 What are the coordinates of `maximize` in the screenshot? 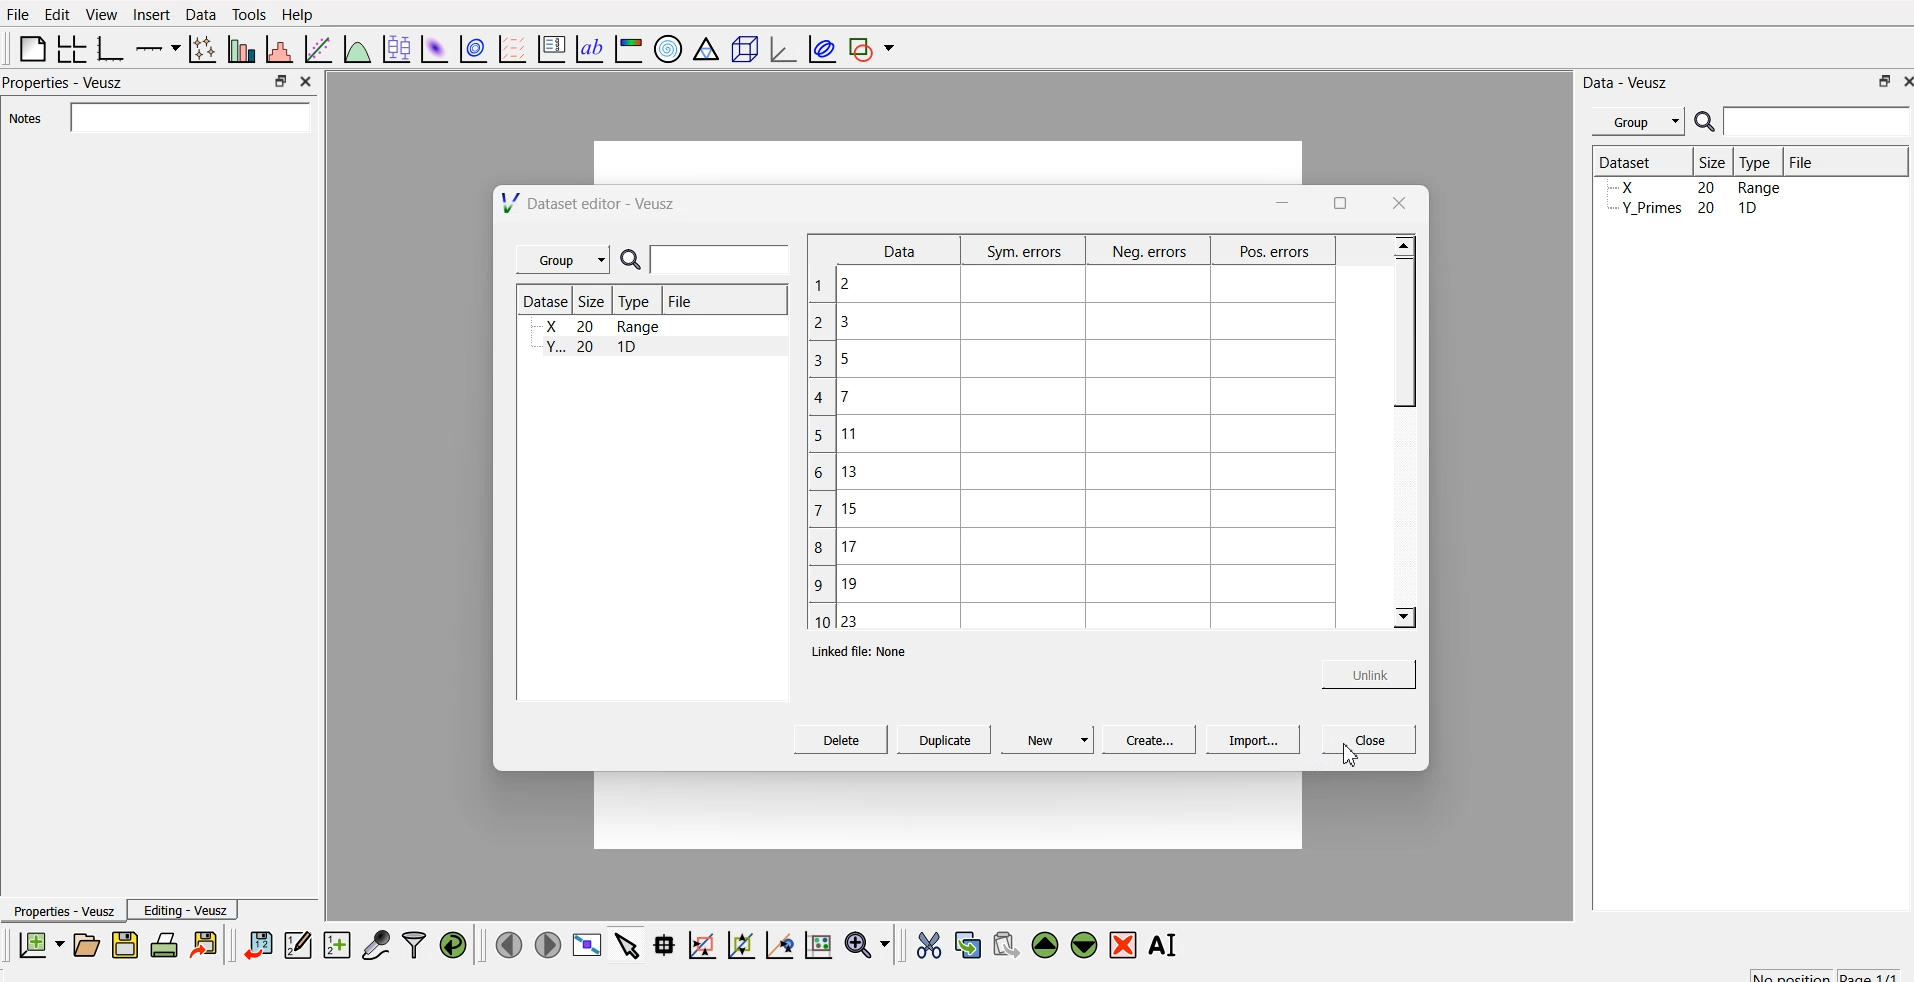 It's located at (275, 81).